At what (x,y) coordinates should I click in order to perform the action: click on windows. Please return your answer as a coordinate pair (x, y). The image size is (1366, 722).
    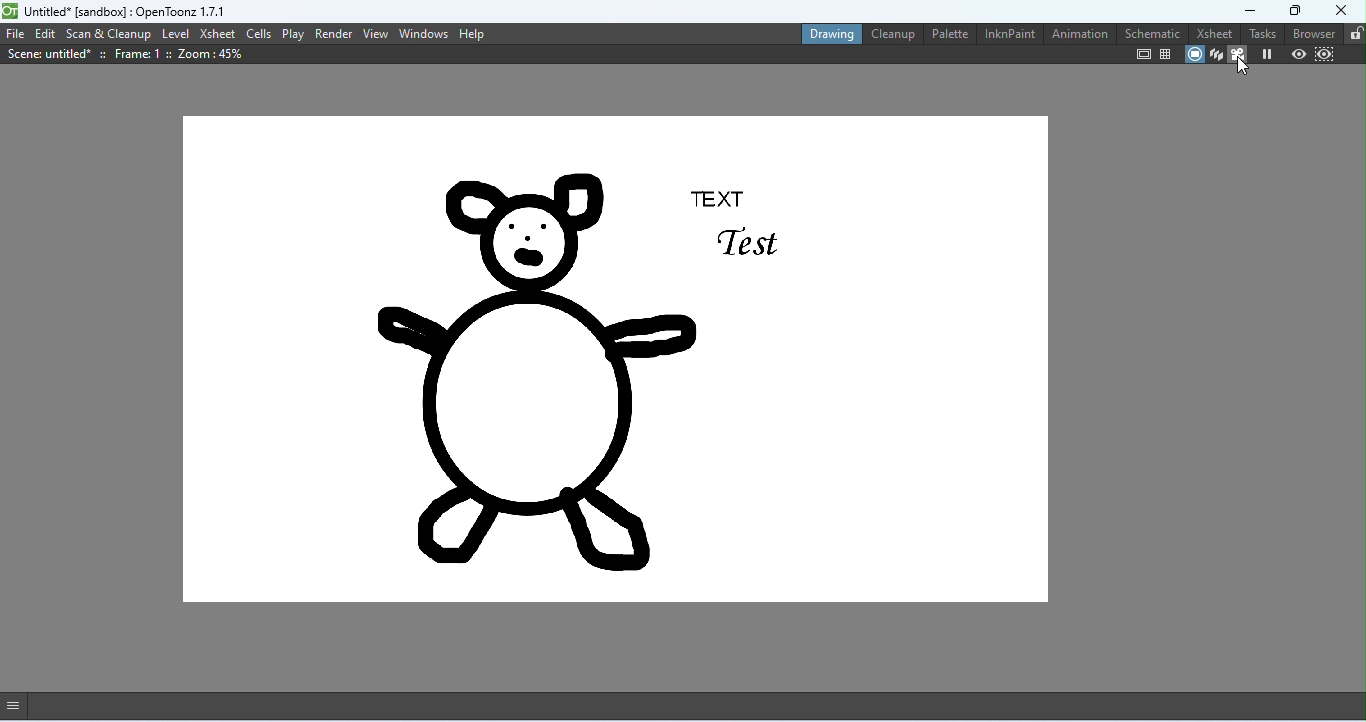
    Looking at the image, I should click on (424, 33).